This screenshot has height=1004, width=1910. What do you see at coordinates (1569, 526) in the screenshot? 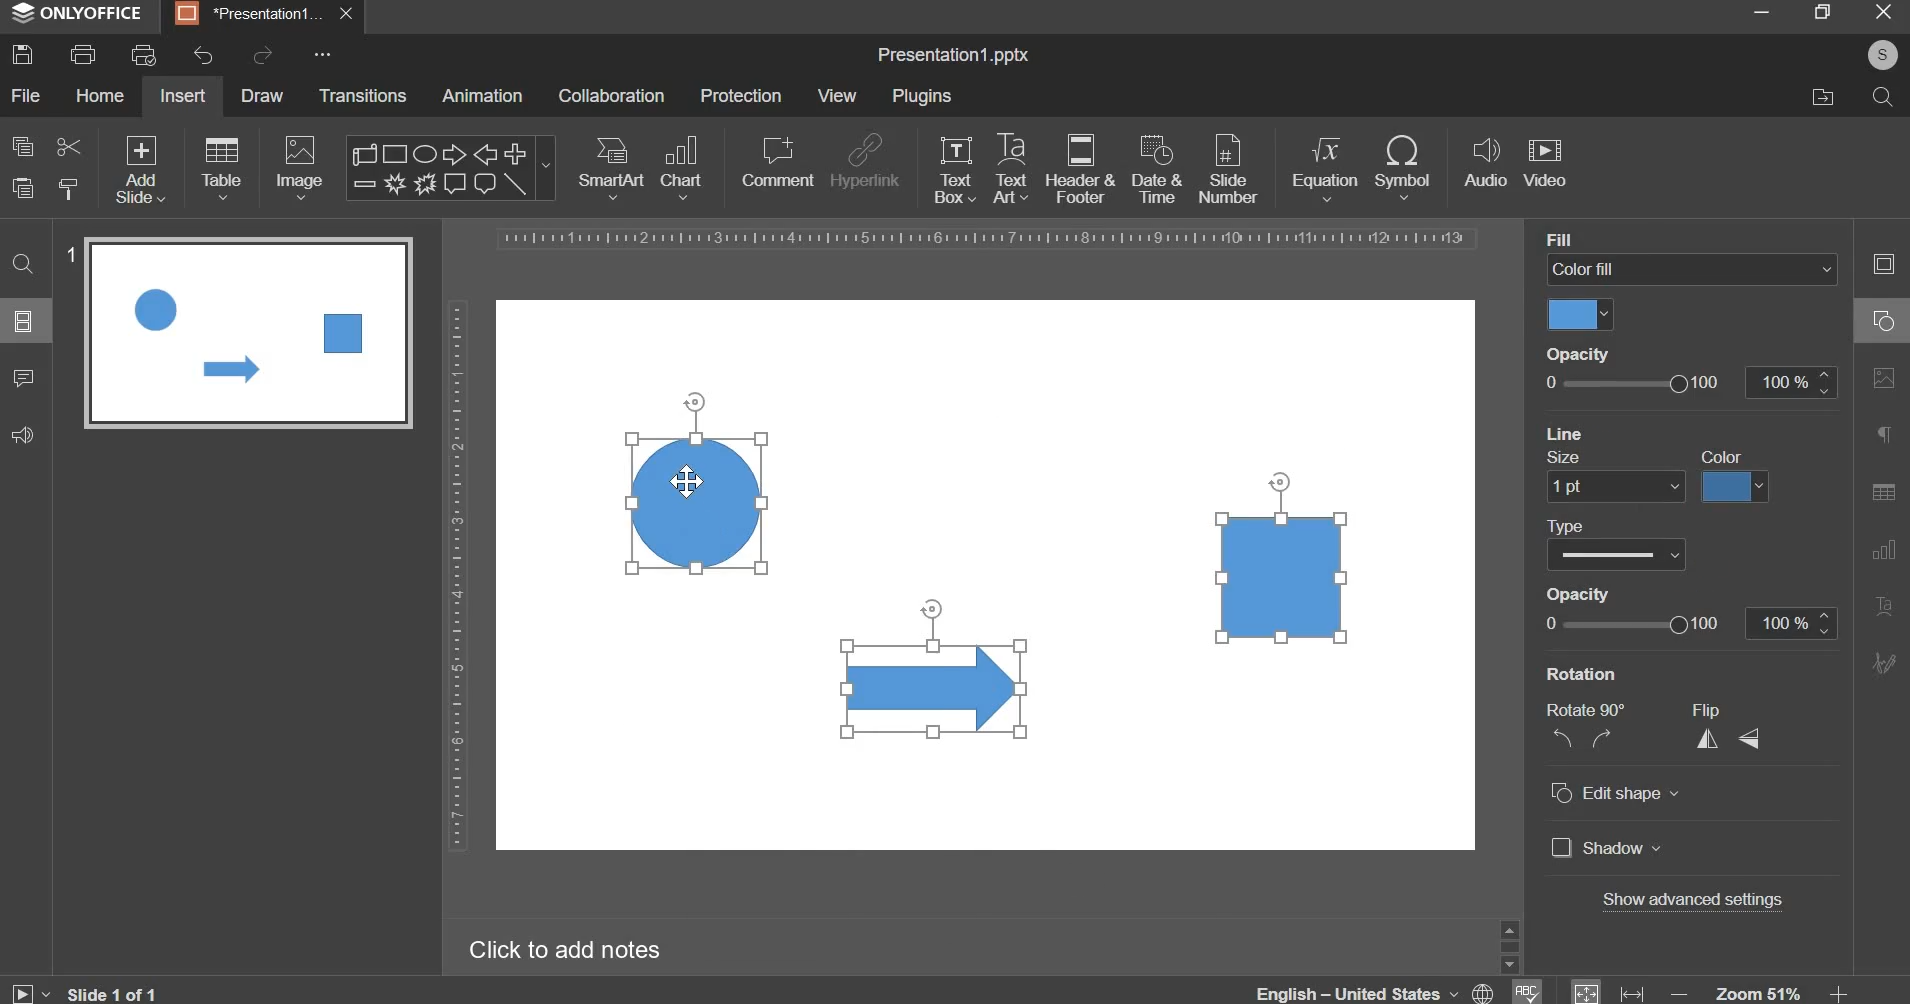
I see `type` at bounding box center [1569, 526].